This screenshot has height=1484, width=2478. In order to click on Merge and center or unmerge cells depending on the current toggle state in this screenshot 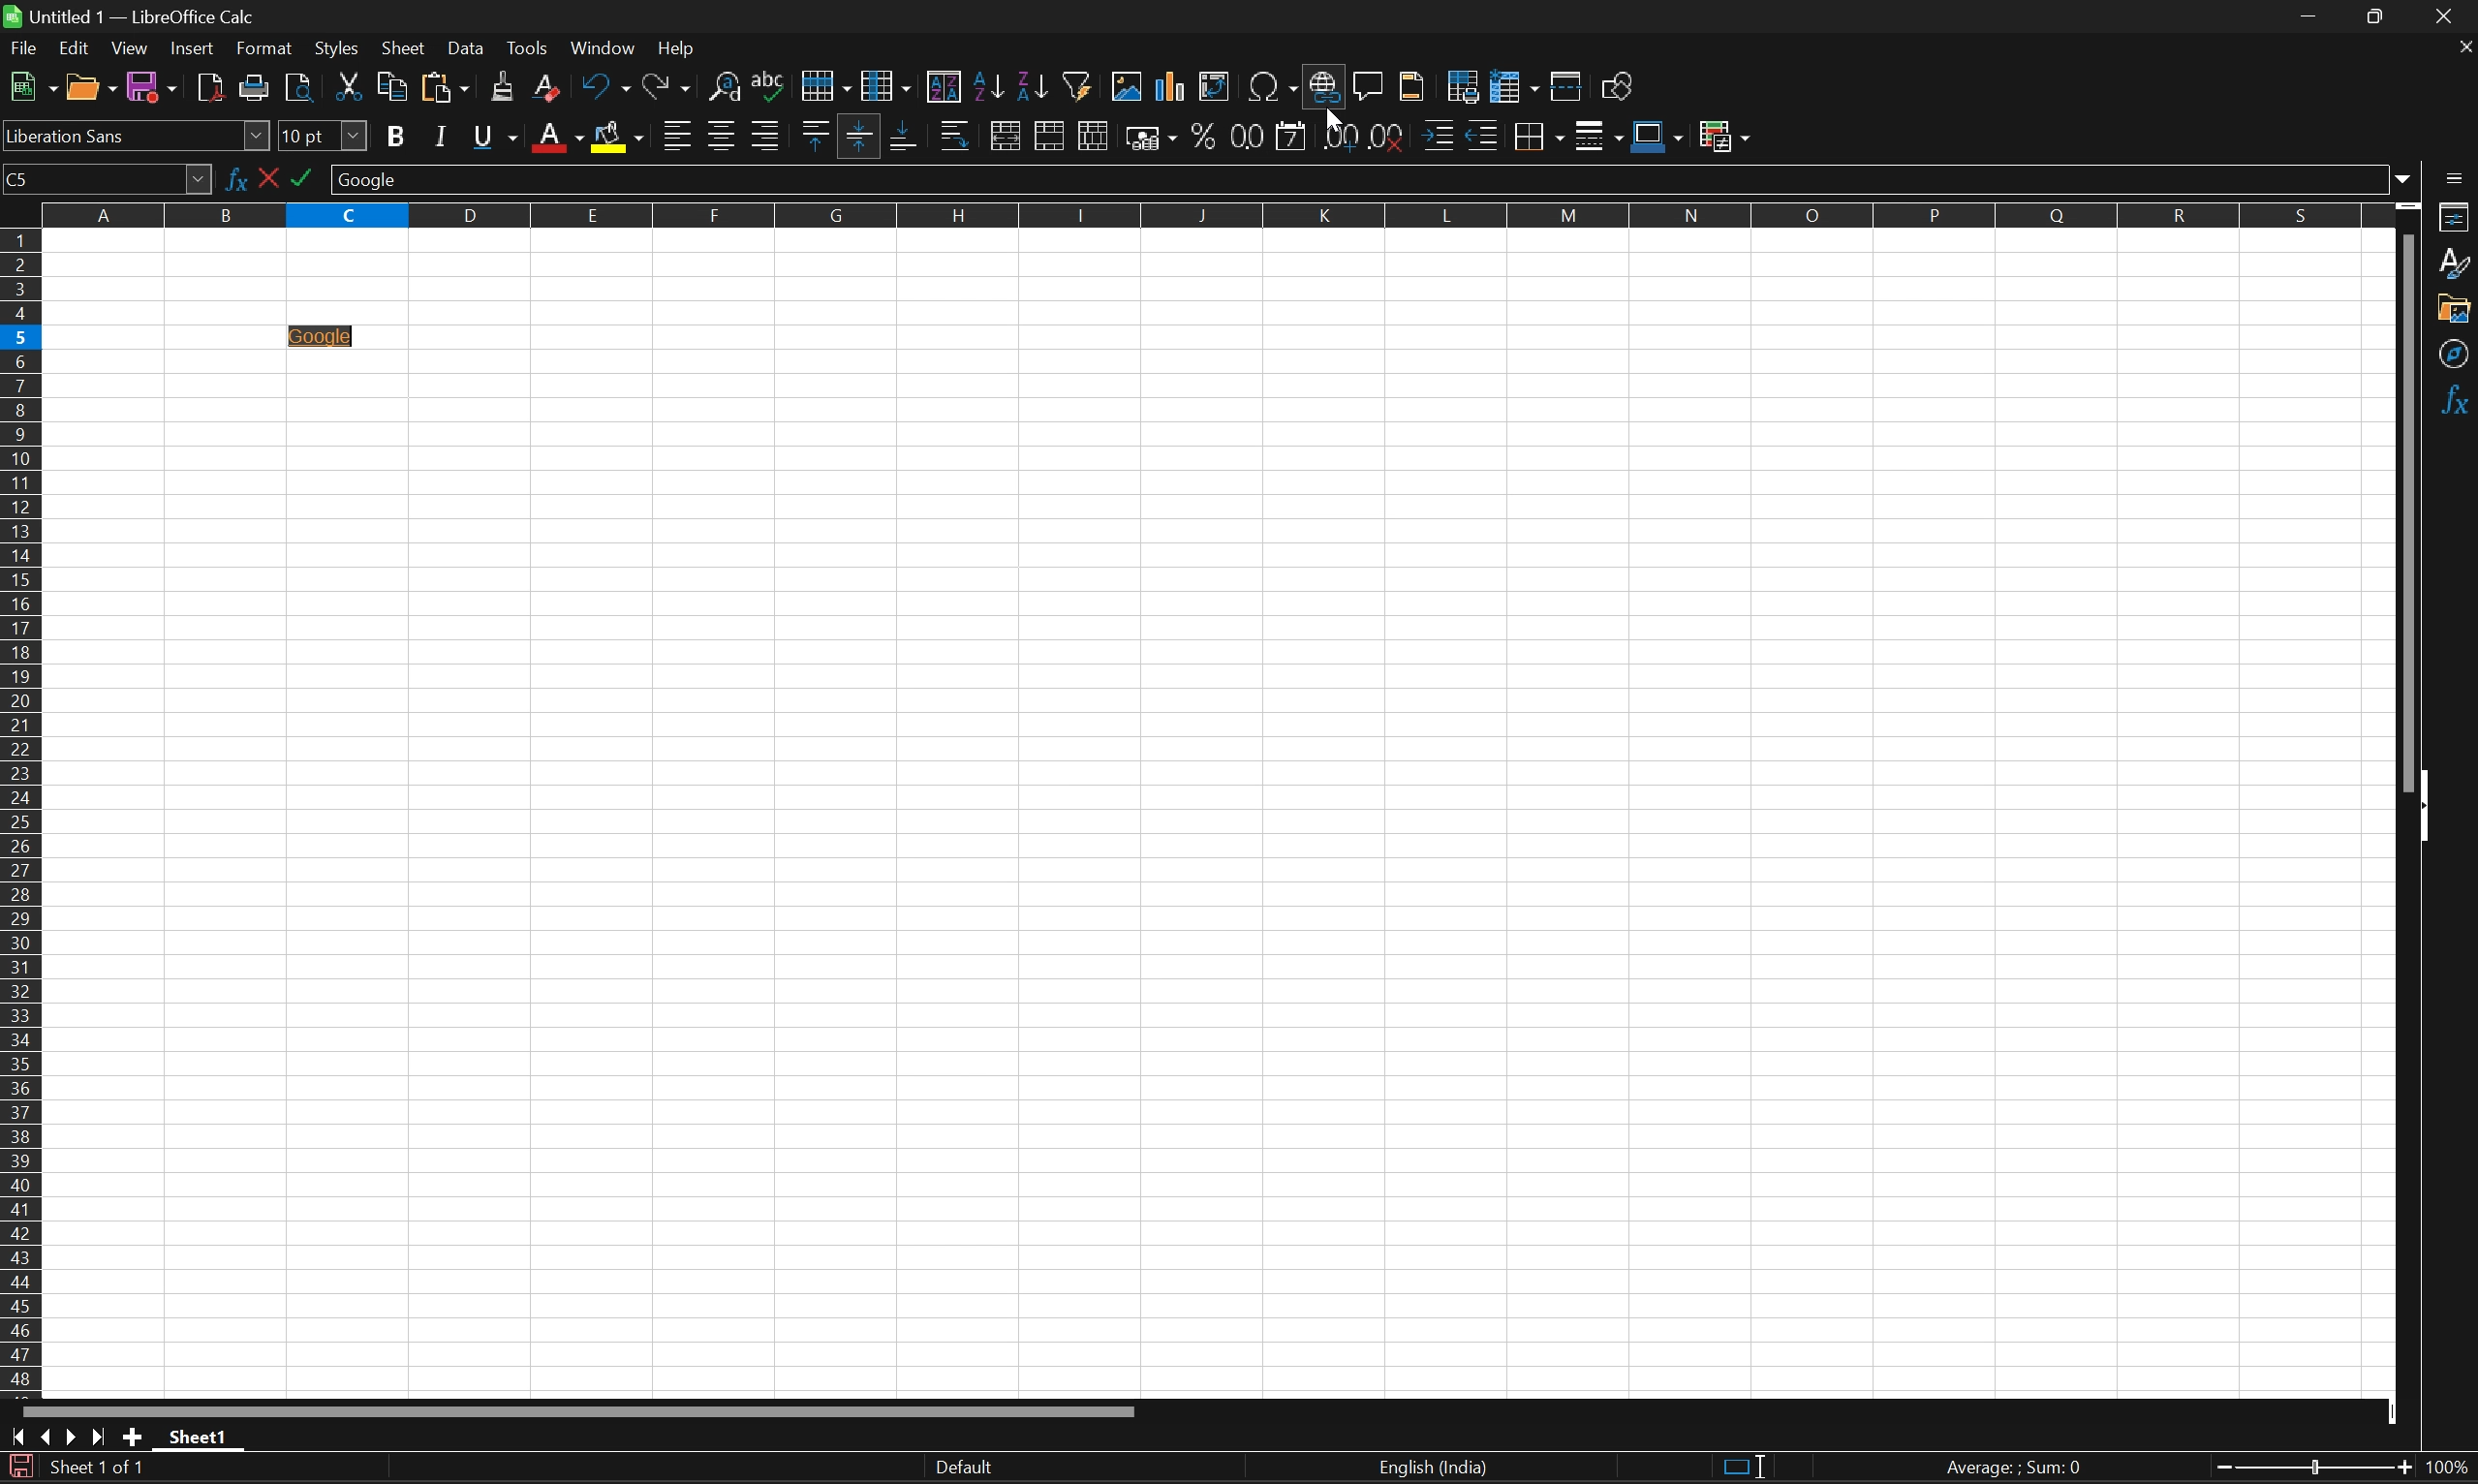, I will do `click(1010, 134)`.